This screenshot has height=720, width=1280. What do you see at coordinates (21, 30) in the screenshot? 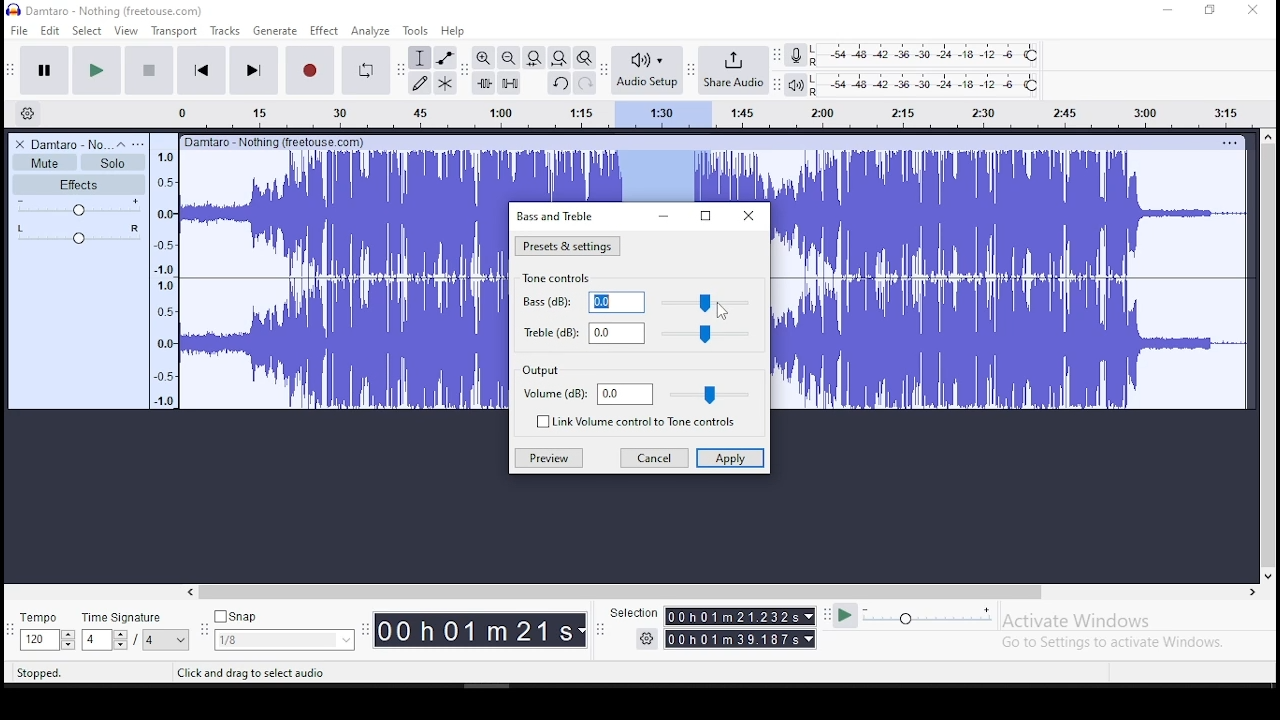
I see `file` at bounding box center [21, 30].